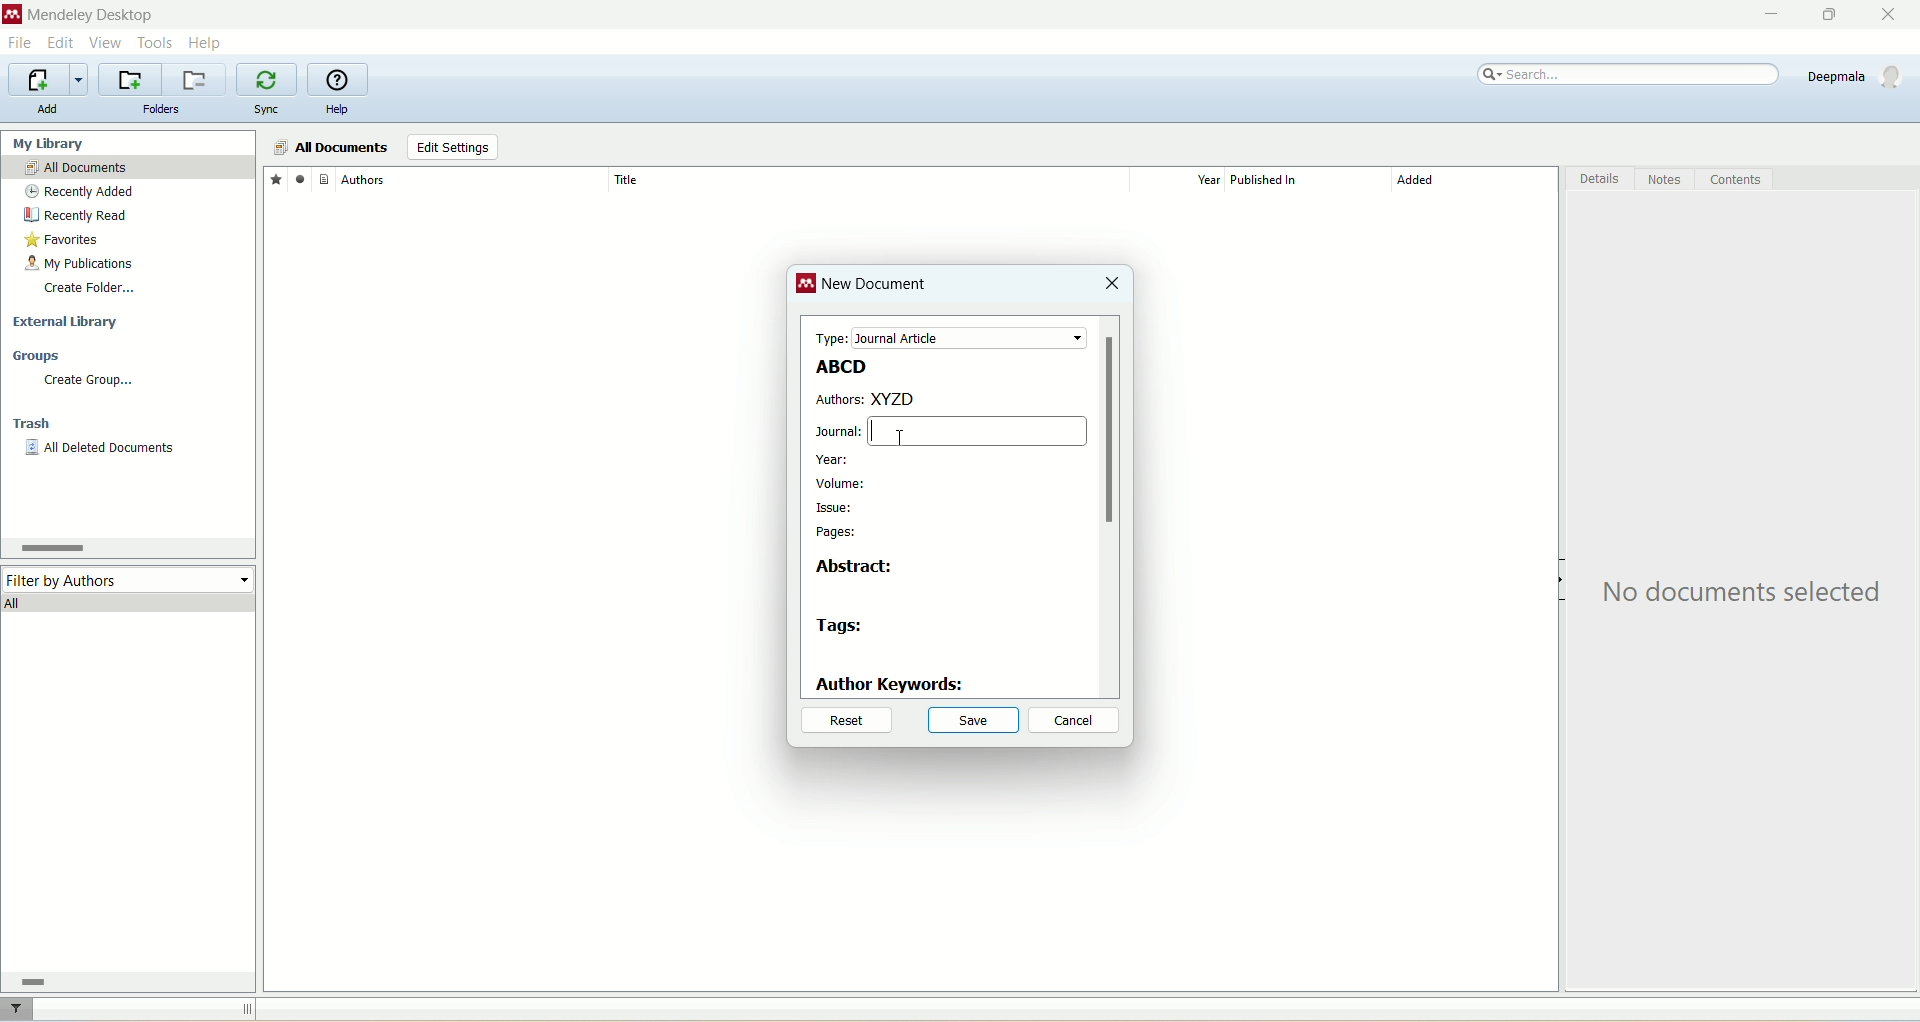 The image size is (1920, 1022). I want to click on view, so click(107, 43).